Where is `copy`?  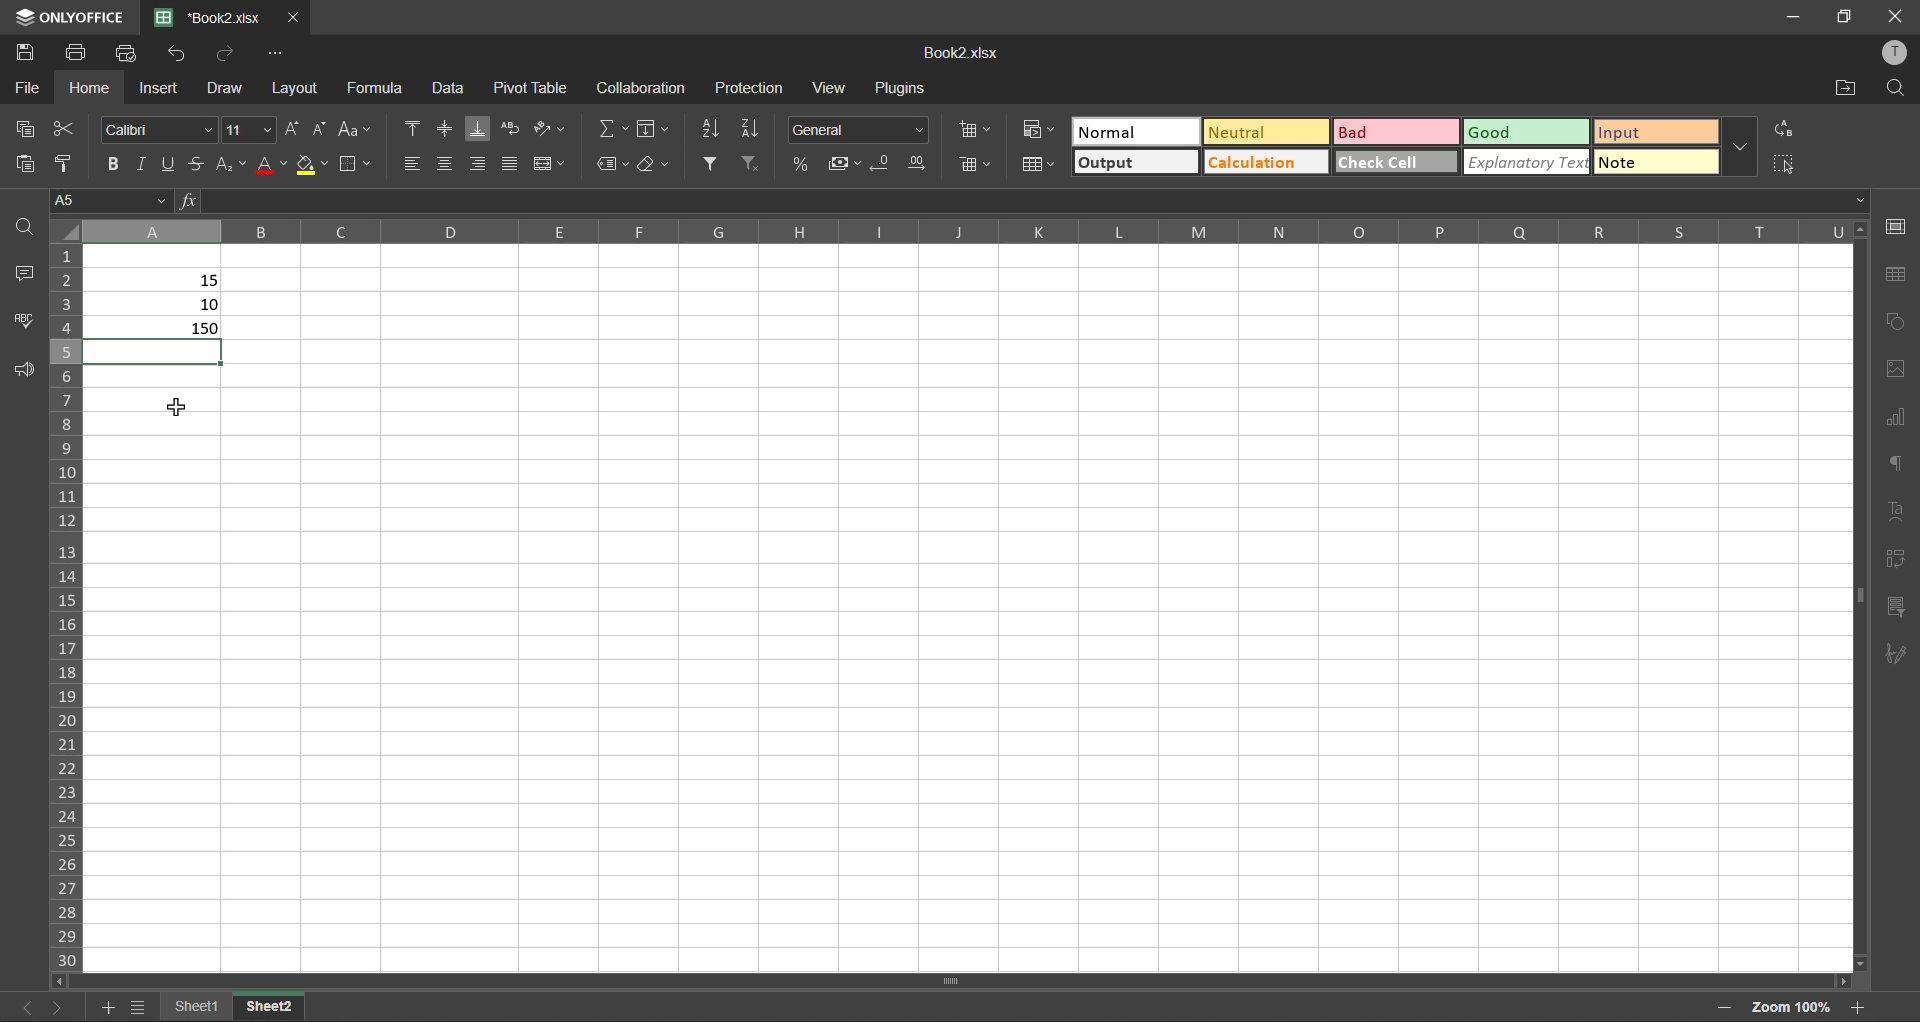 copy is located at coordinates (32, 128).